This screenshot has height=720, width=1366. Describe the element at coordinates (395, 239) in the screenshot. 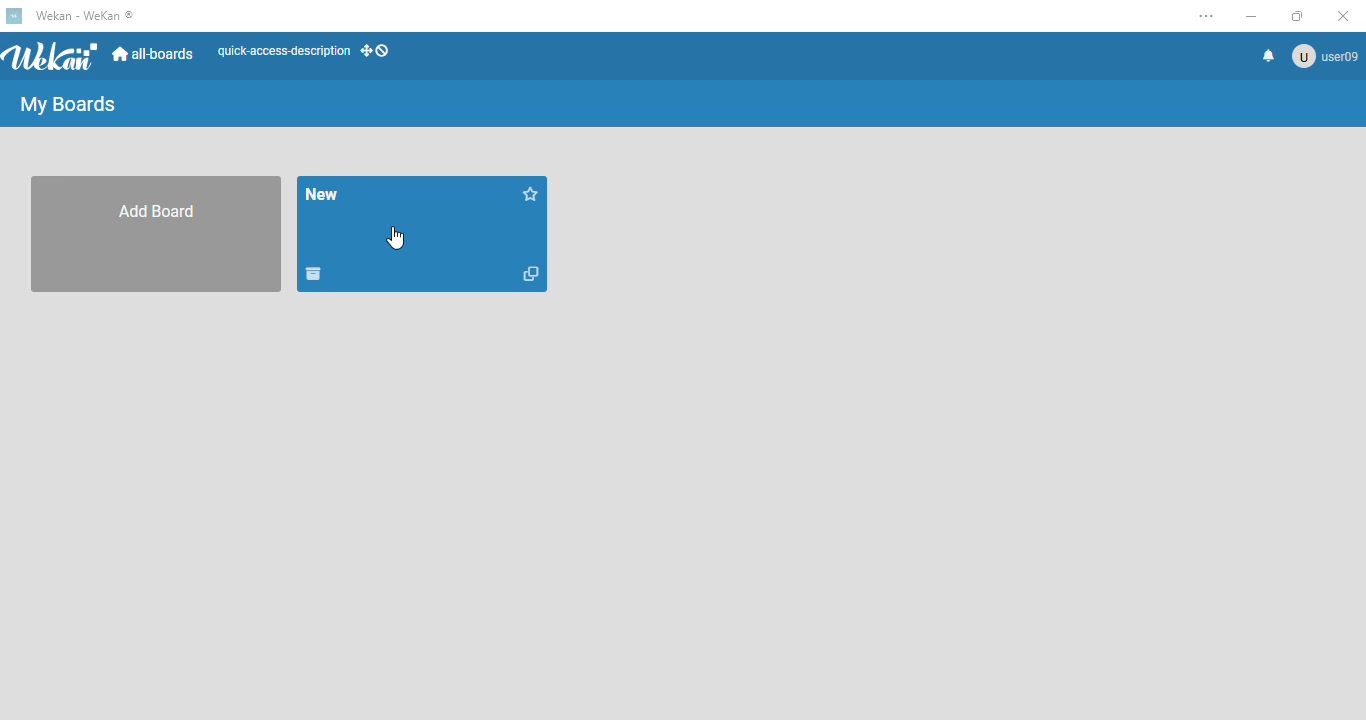

I see `cursor` at that location.